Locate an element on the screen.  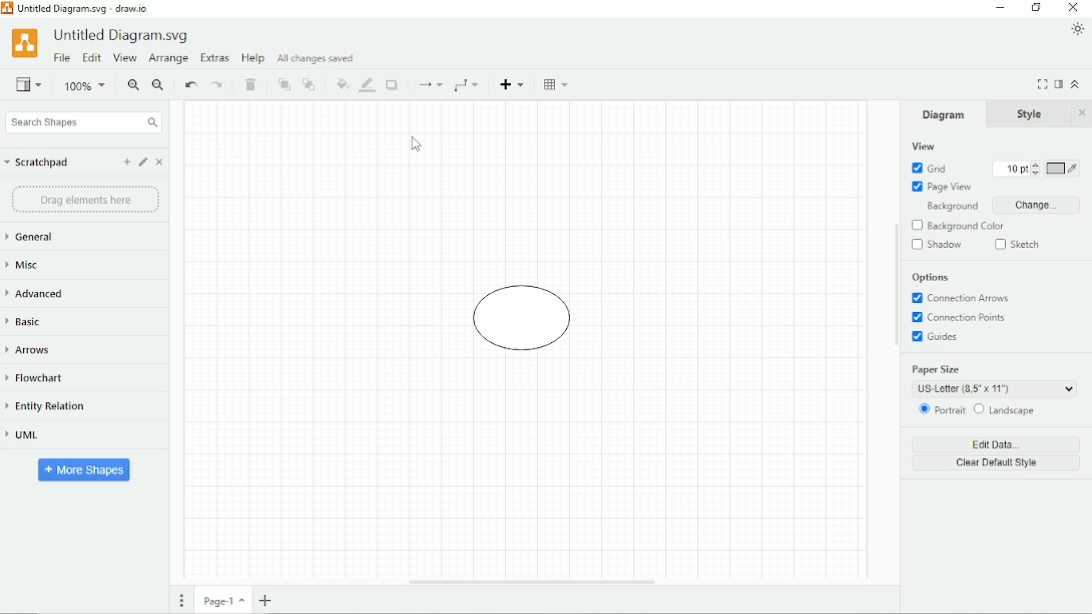
Untitled Diagram.svg is located at coordinates (119, 36).